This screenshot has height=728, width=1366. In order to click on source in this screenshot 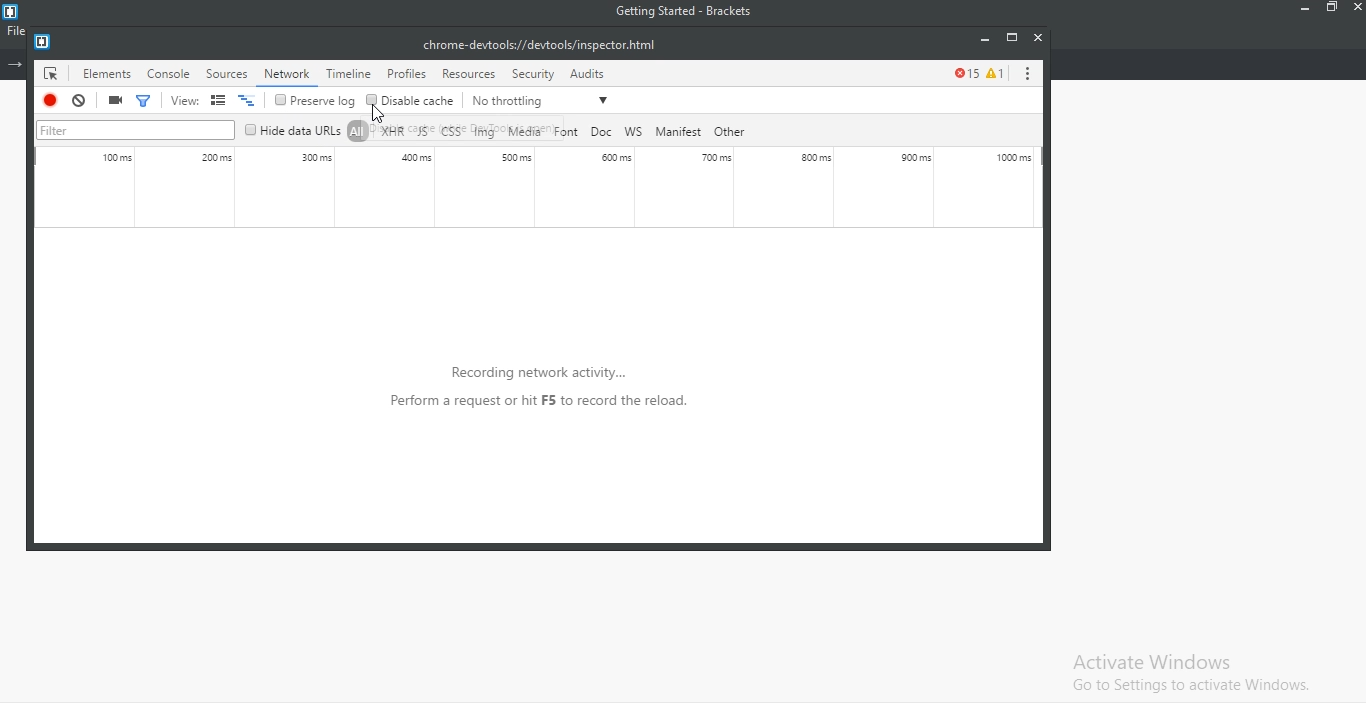, I will do `click(229, 73)`.